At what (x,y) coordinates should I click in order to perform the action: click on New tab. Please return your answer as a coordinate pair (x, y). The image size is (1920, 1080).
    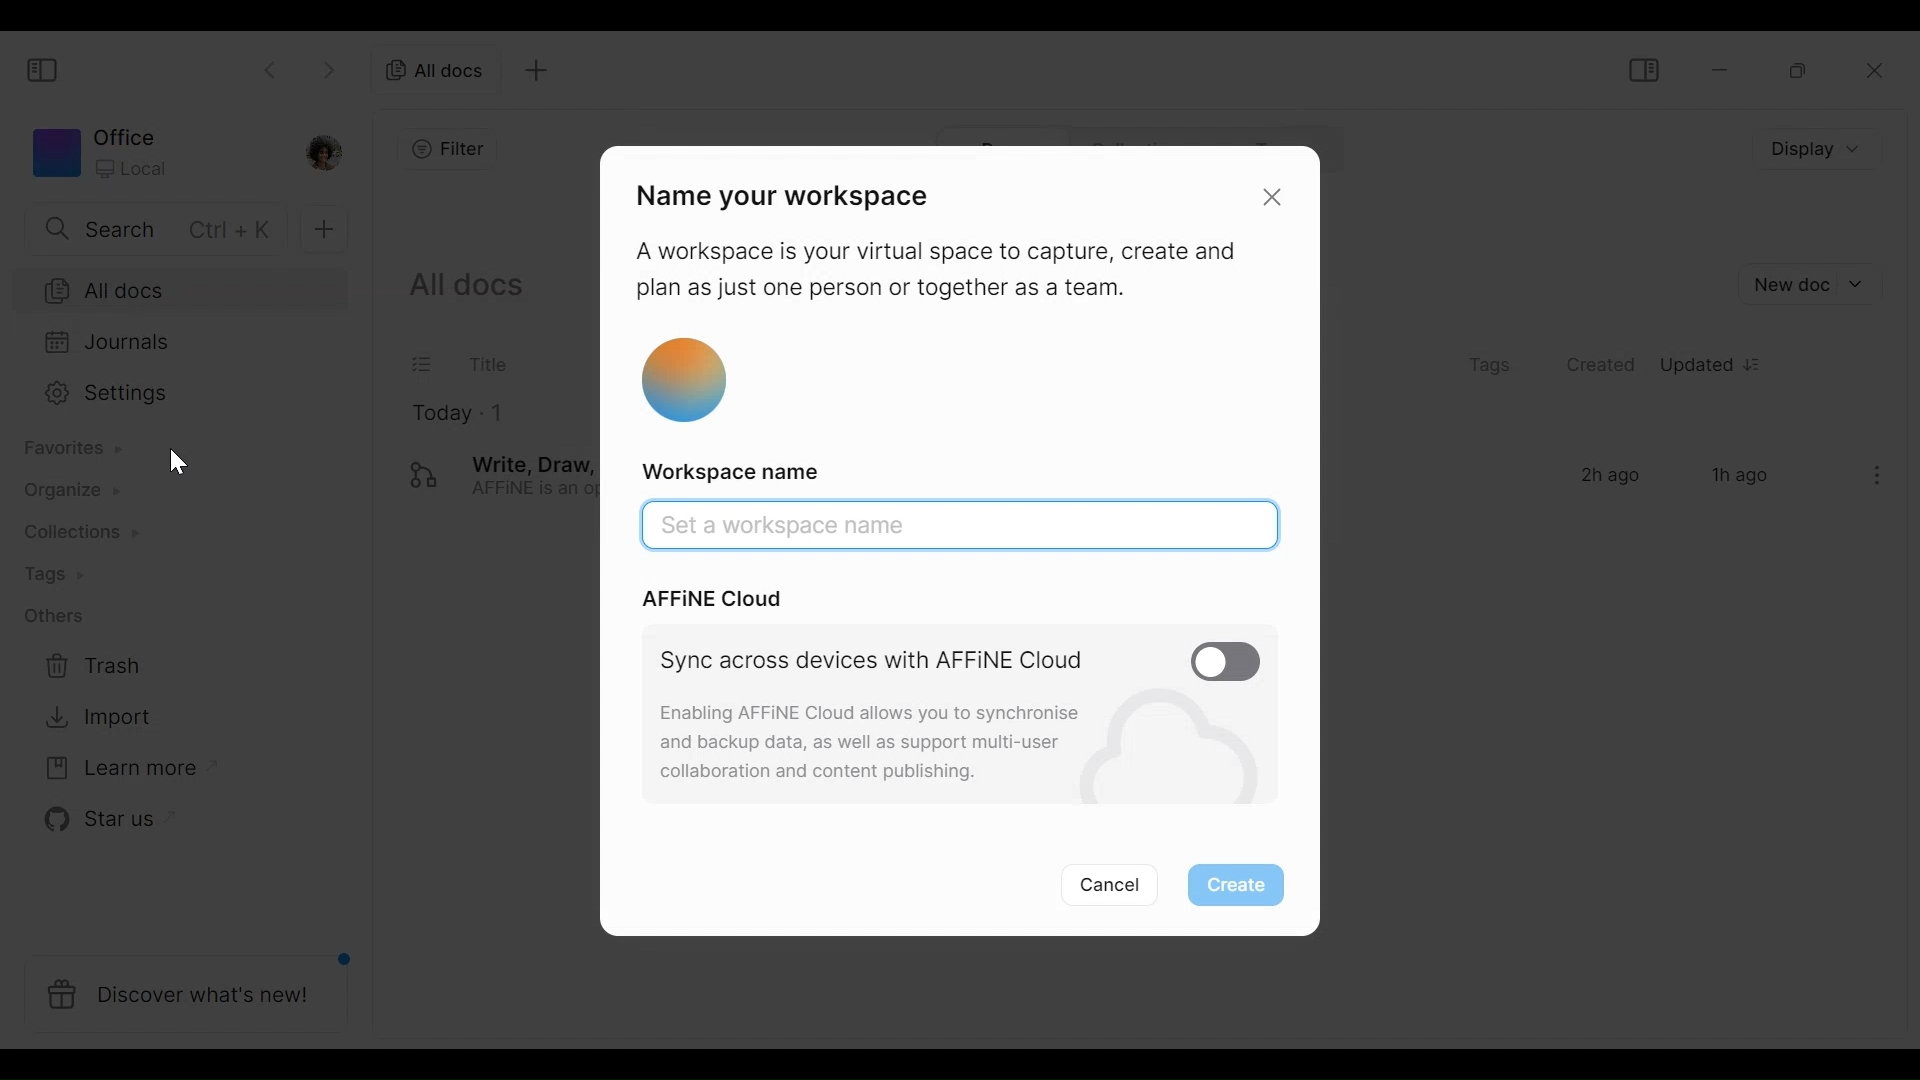
    Looking at the image, I should click on (536, 69).